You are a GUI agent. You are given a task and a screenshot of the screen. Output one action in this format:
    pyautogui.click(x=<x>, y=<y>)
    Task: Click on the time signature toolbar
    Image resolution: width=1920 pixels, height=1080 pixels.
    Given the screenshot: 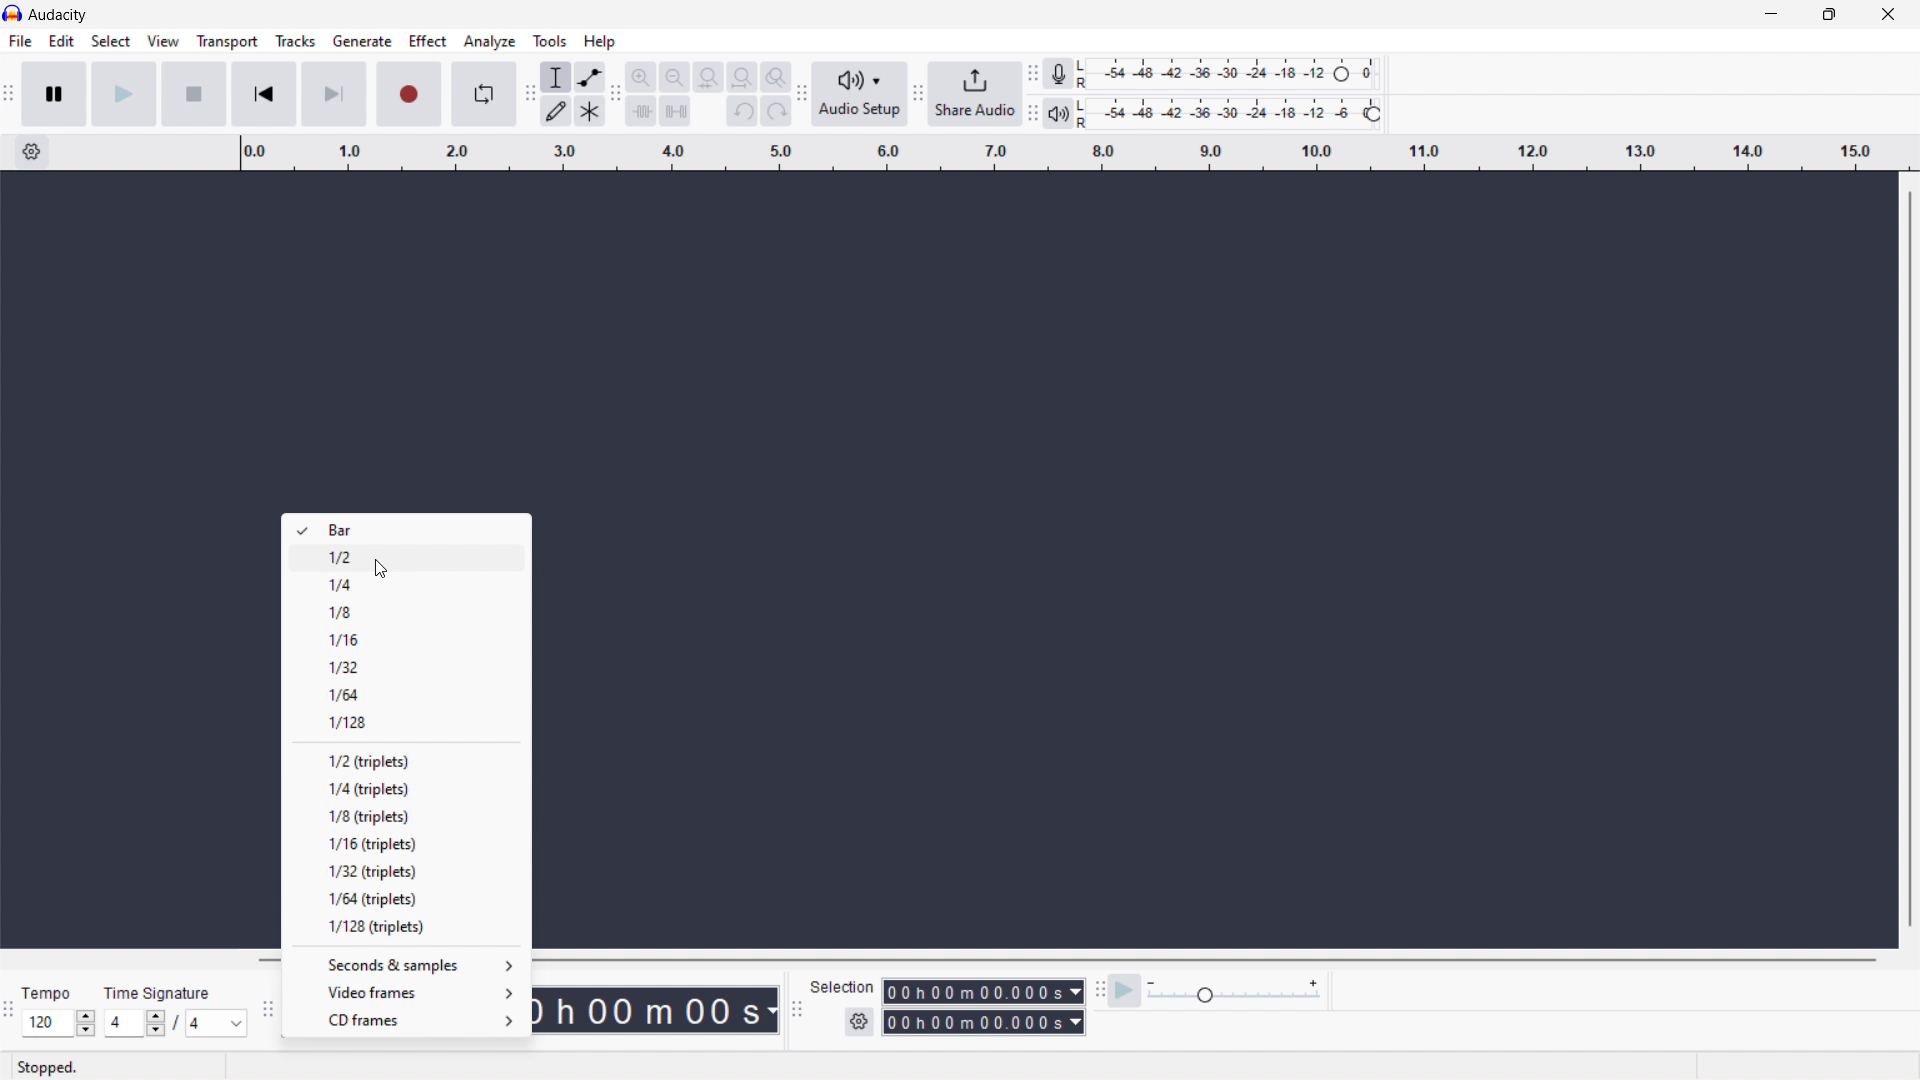 What is the action you would take?
    pyautogui.click(x=12, y=1010)
    